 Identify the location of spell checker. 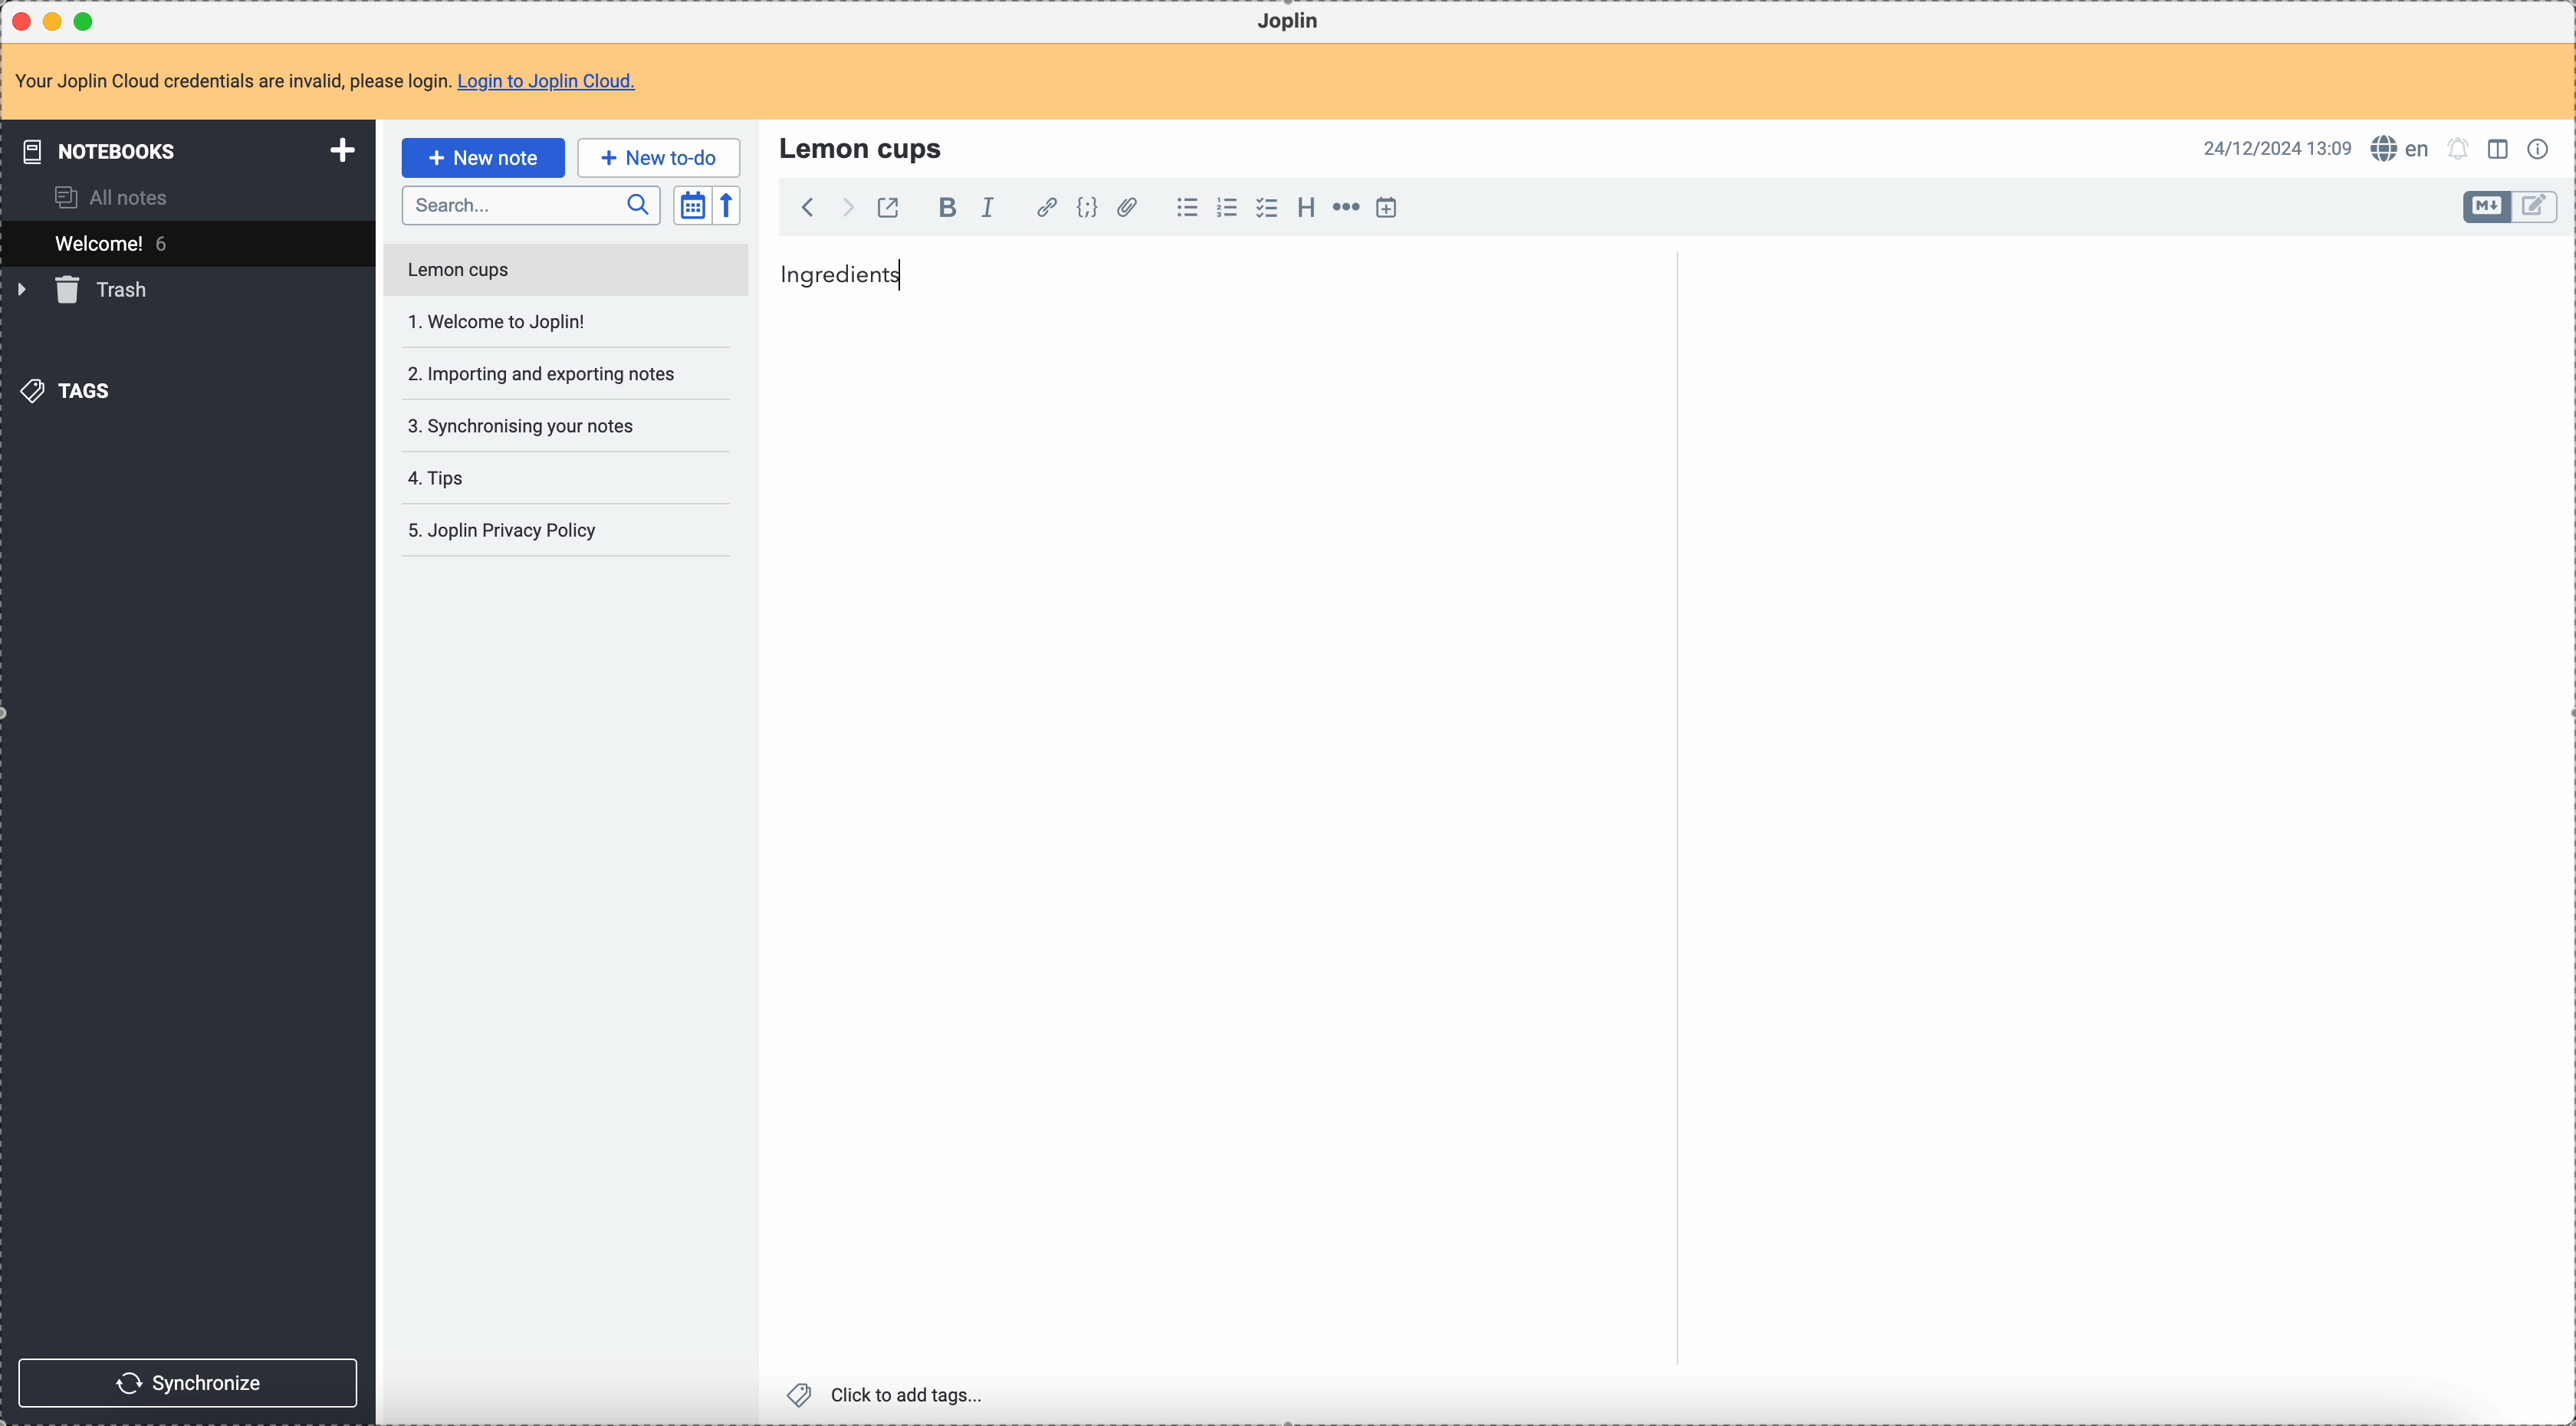
(2406, 148).